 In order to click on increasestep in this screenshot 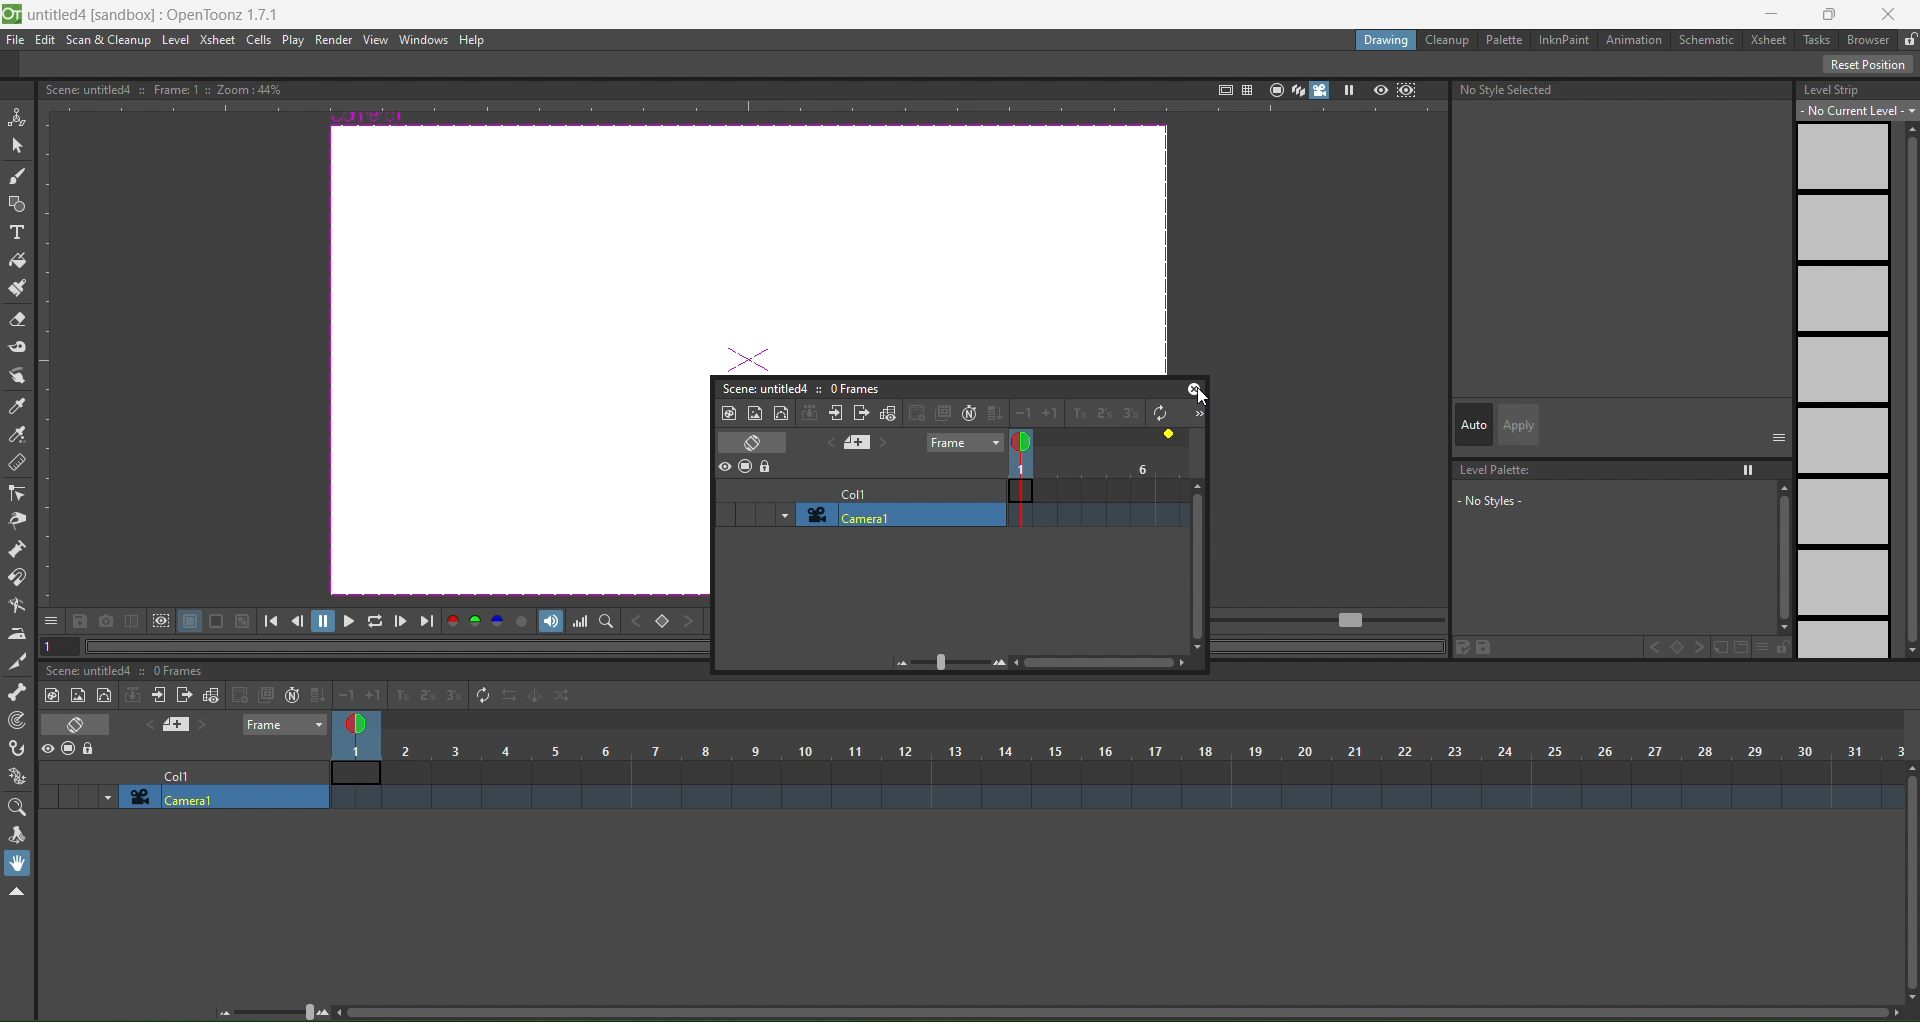, I will do `click(399, 693)`.